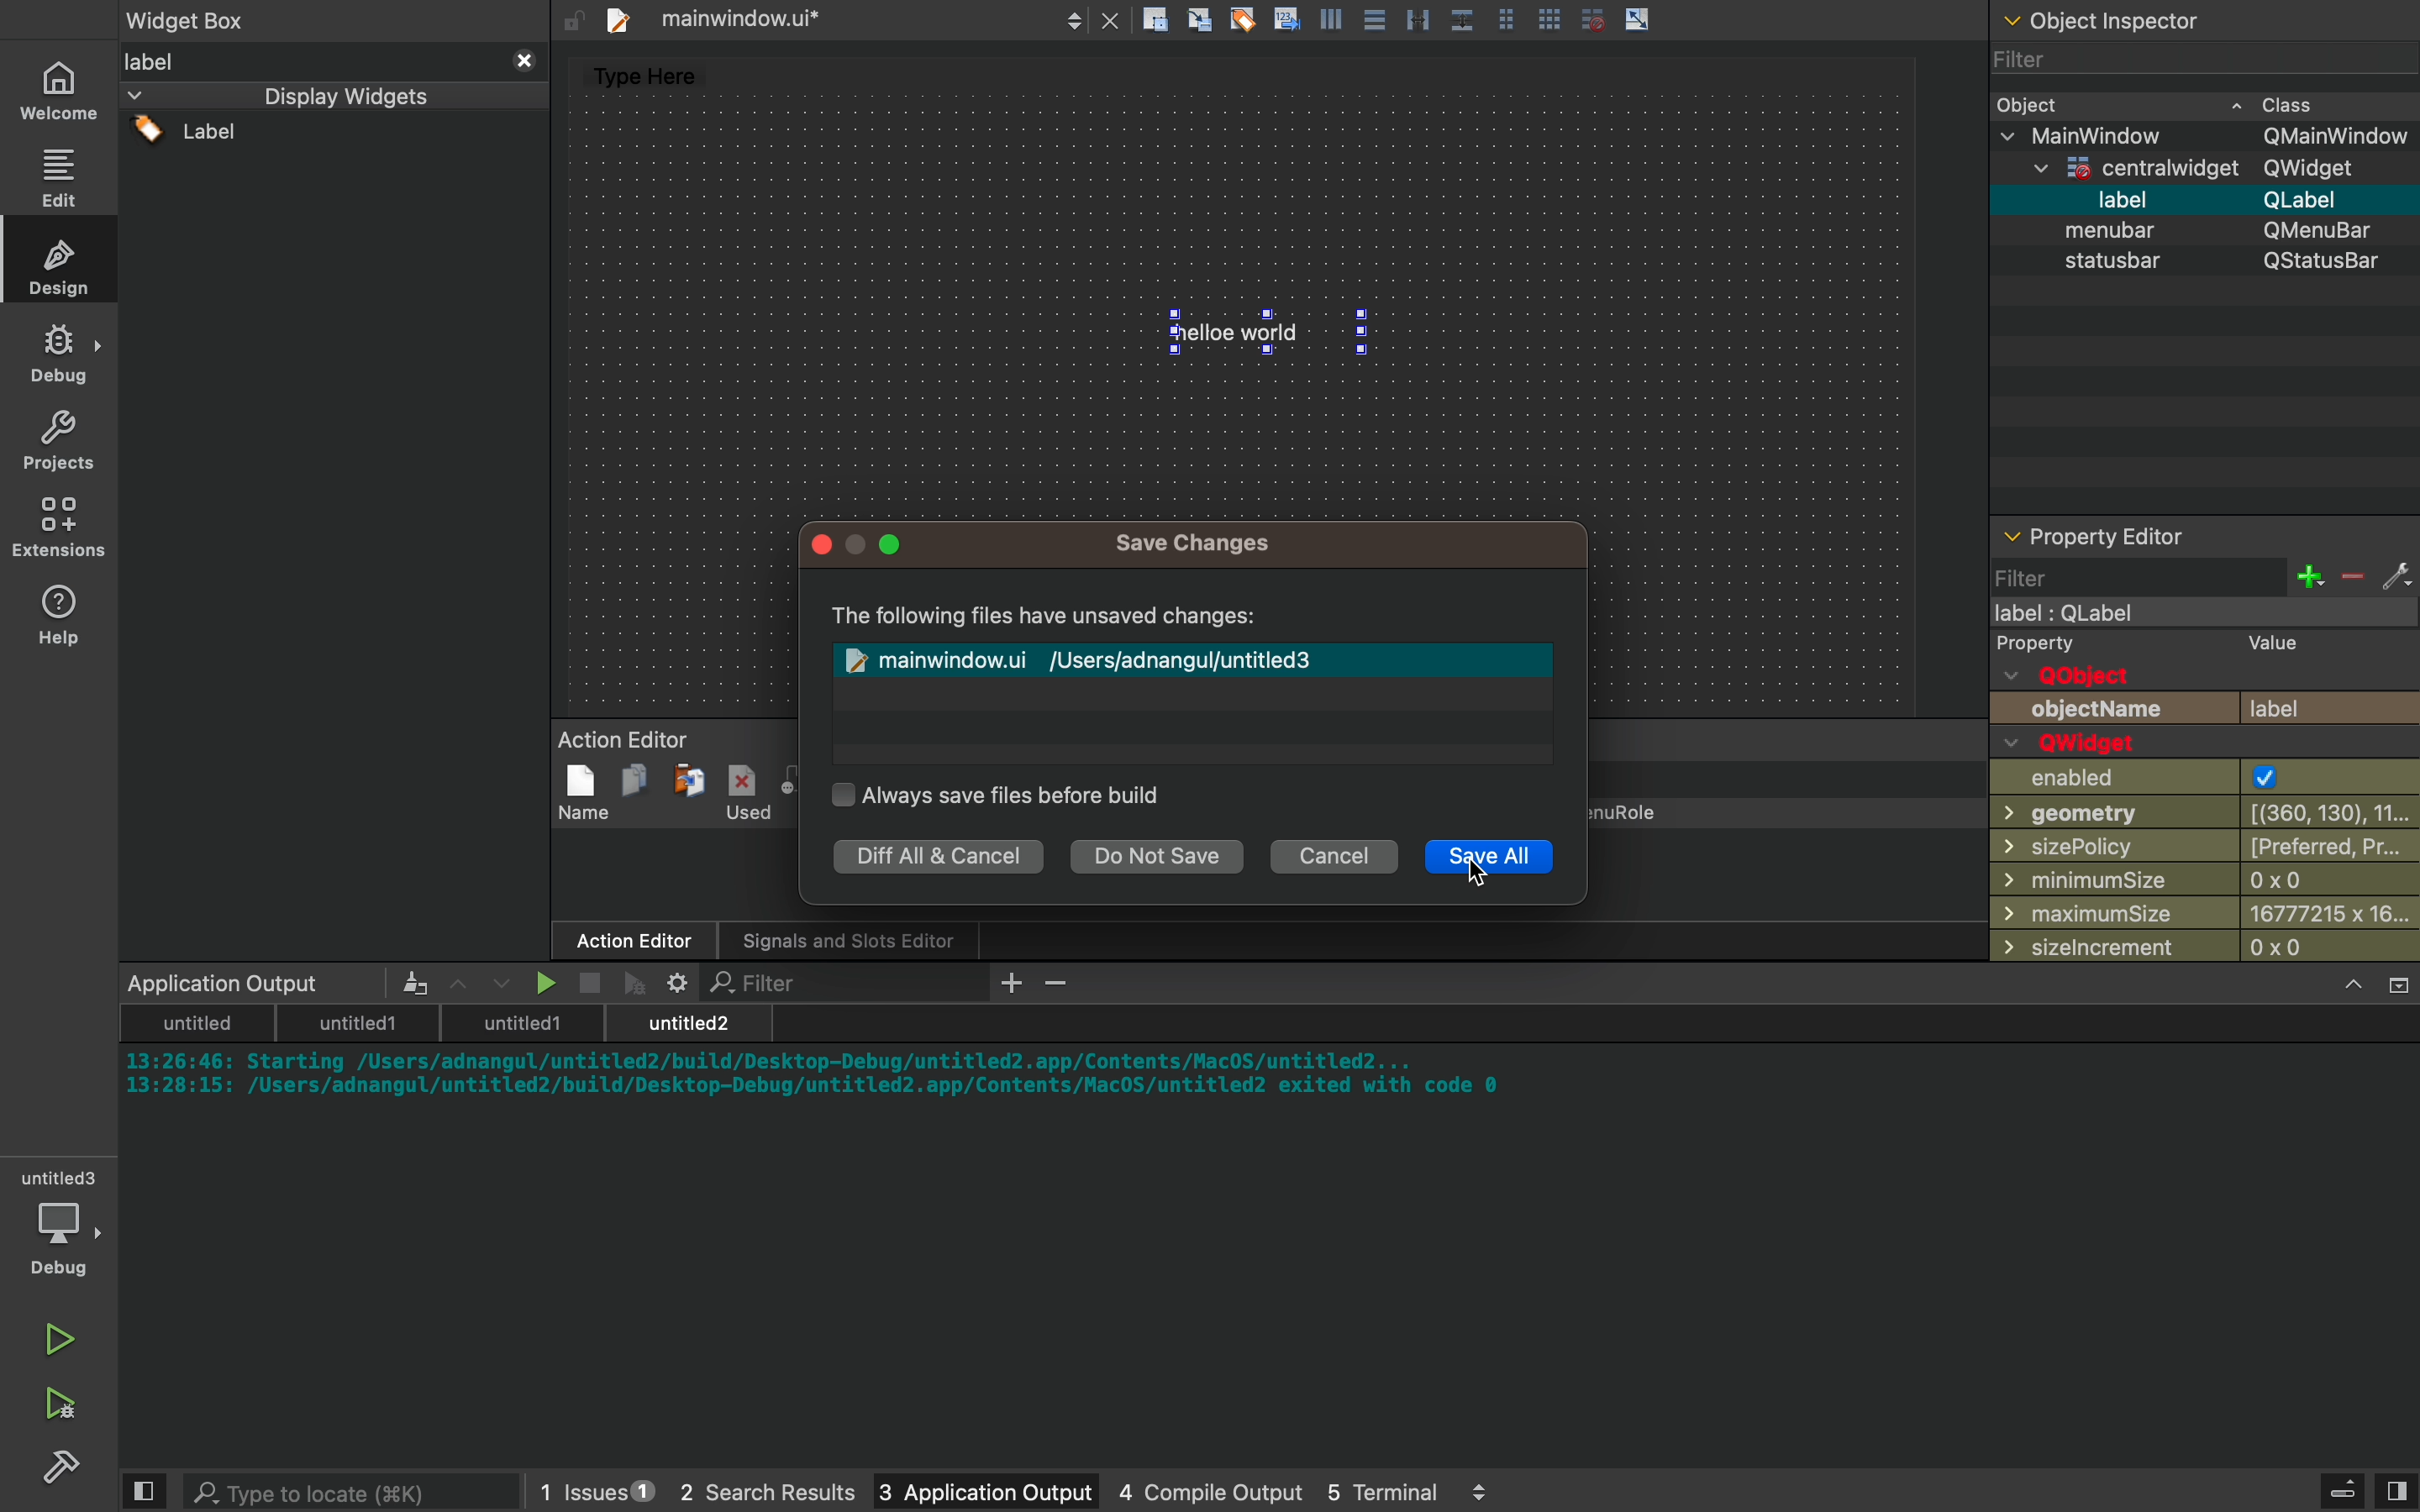 The width and height of the screenshot is (2420, 1512). What do you see at coordinates (1083, 613) in the screenshot?
I see `` at bounding box center [1083, 613].